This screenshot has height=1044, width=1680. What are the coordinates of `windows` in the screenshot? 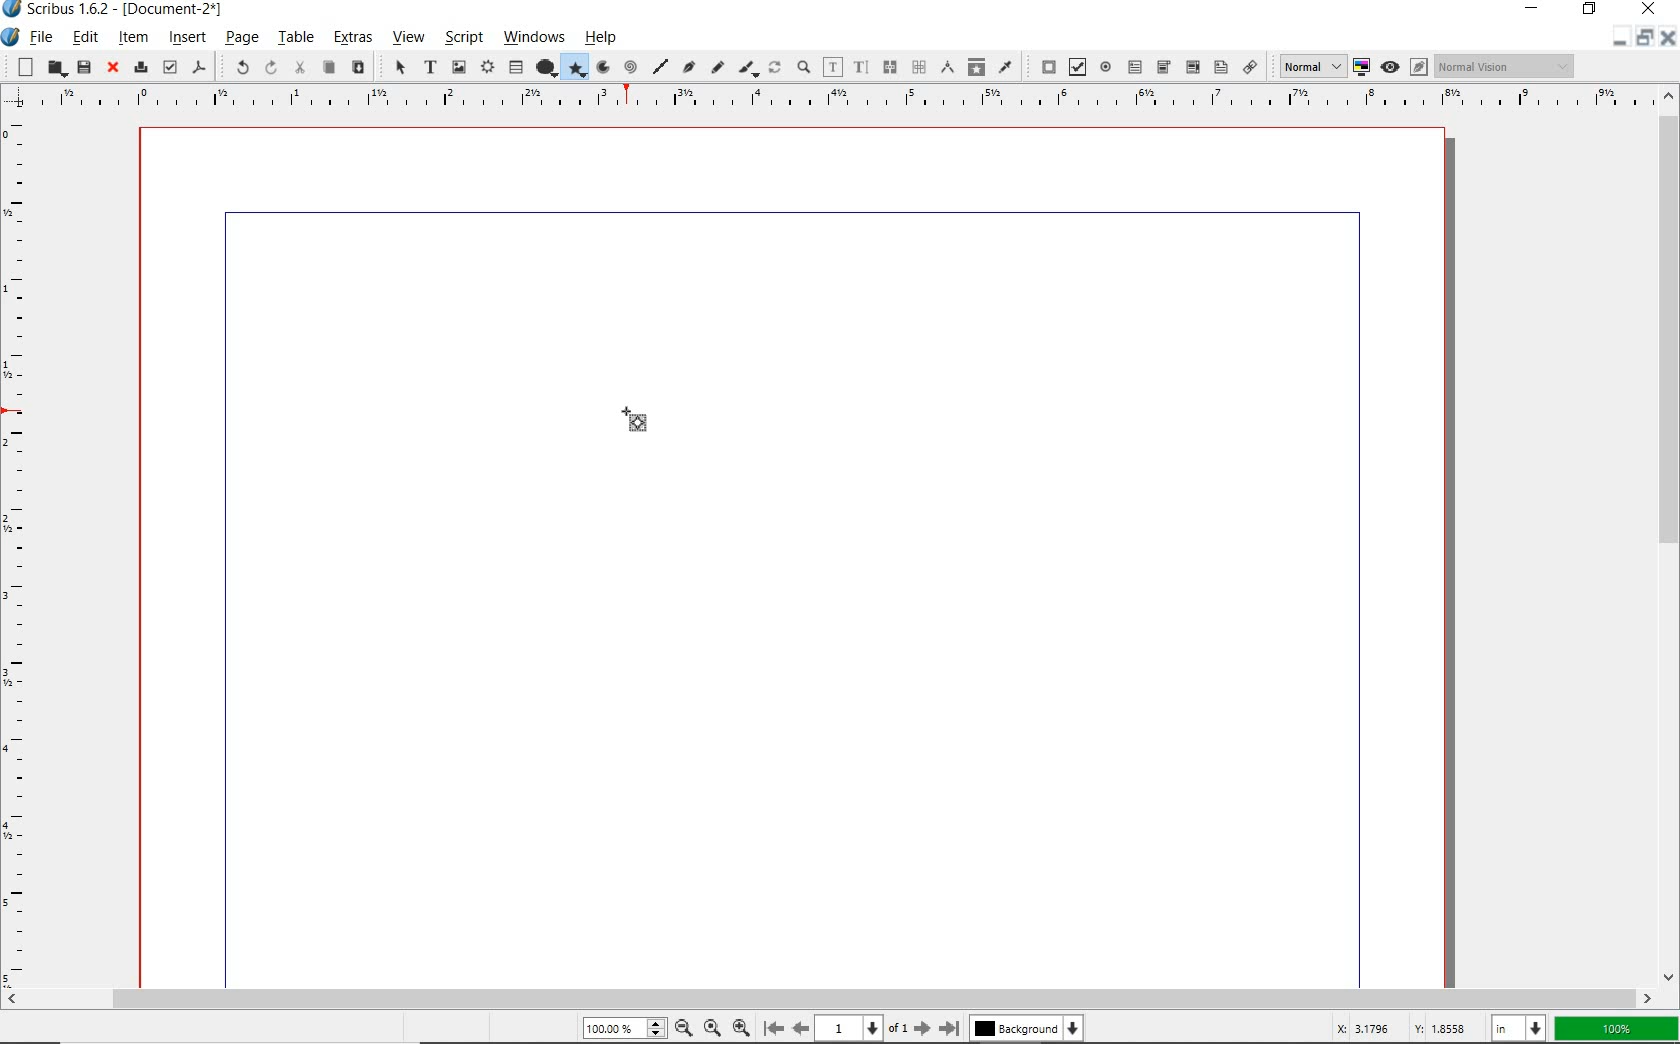 It's located at (535, 38).